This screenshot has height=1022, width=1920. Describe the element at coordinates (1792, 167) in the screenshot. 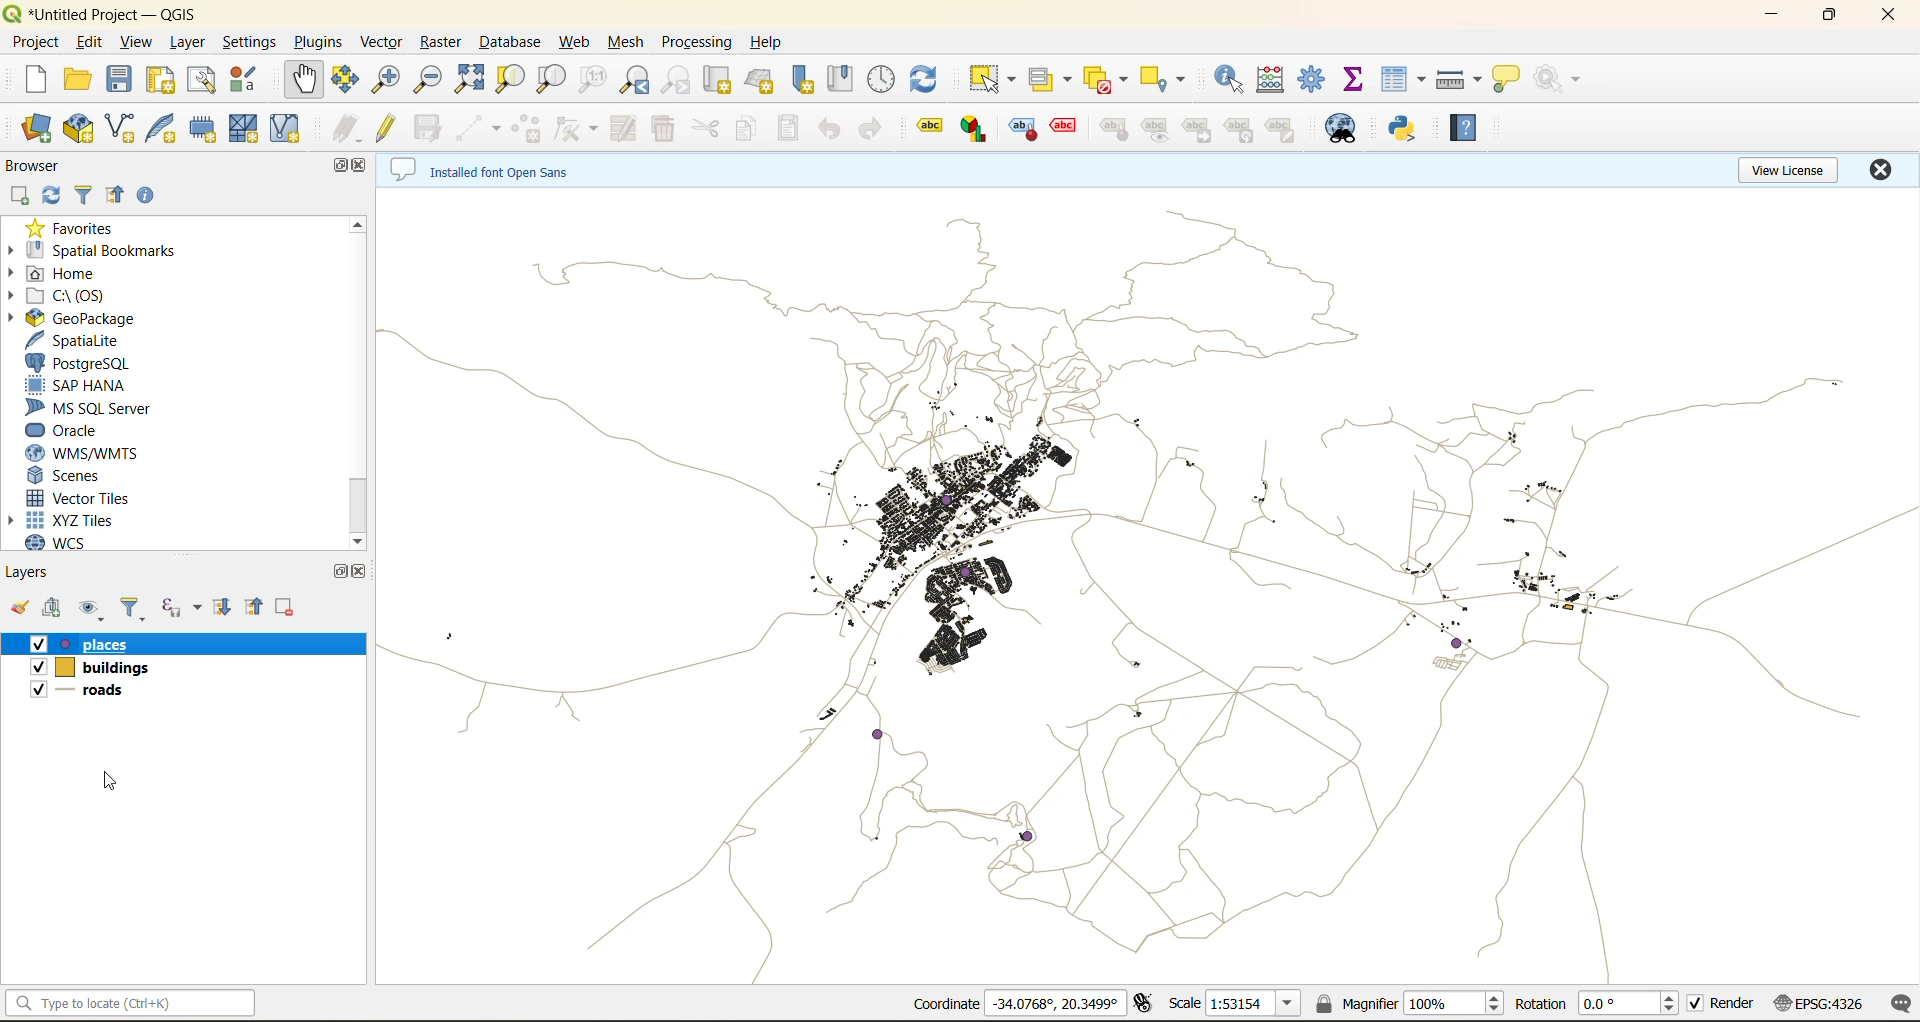

I see `view license` at that location.